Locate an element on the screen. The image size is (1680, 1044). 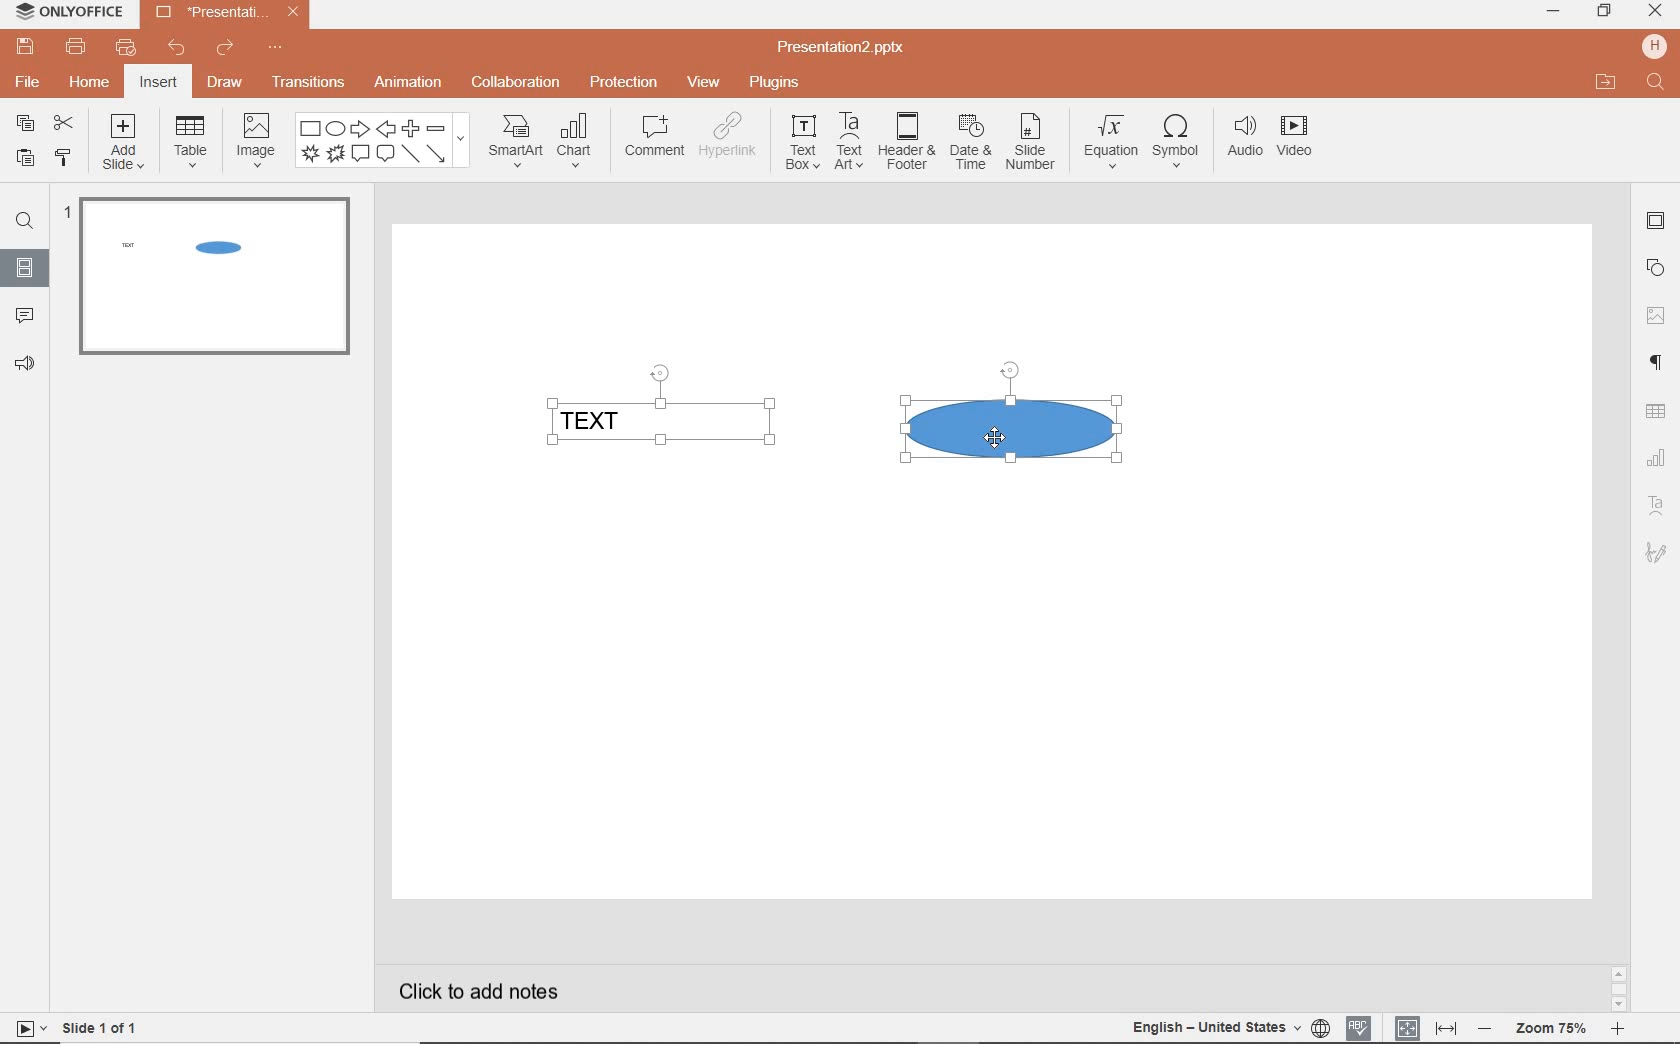
date & time is located at coordinates (968, 147).